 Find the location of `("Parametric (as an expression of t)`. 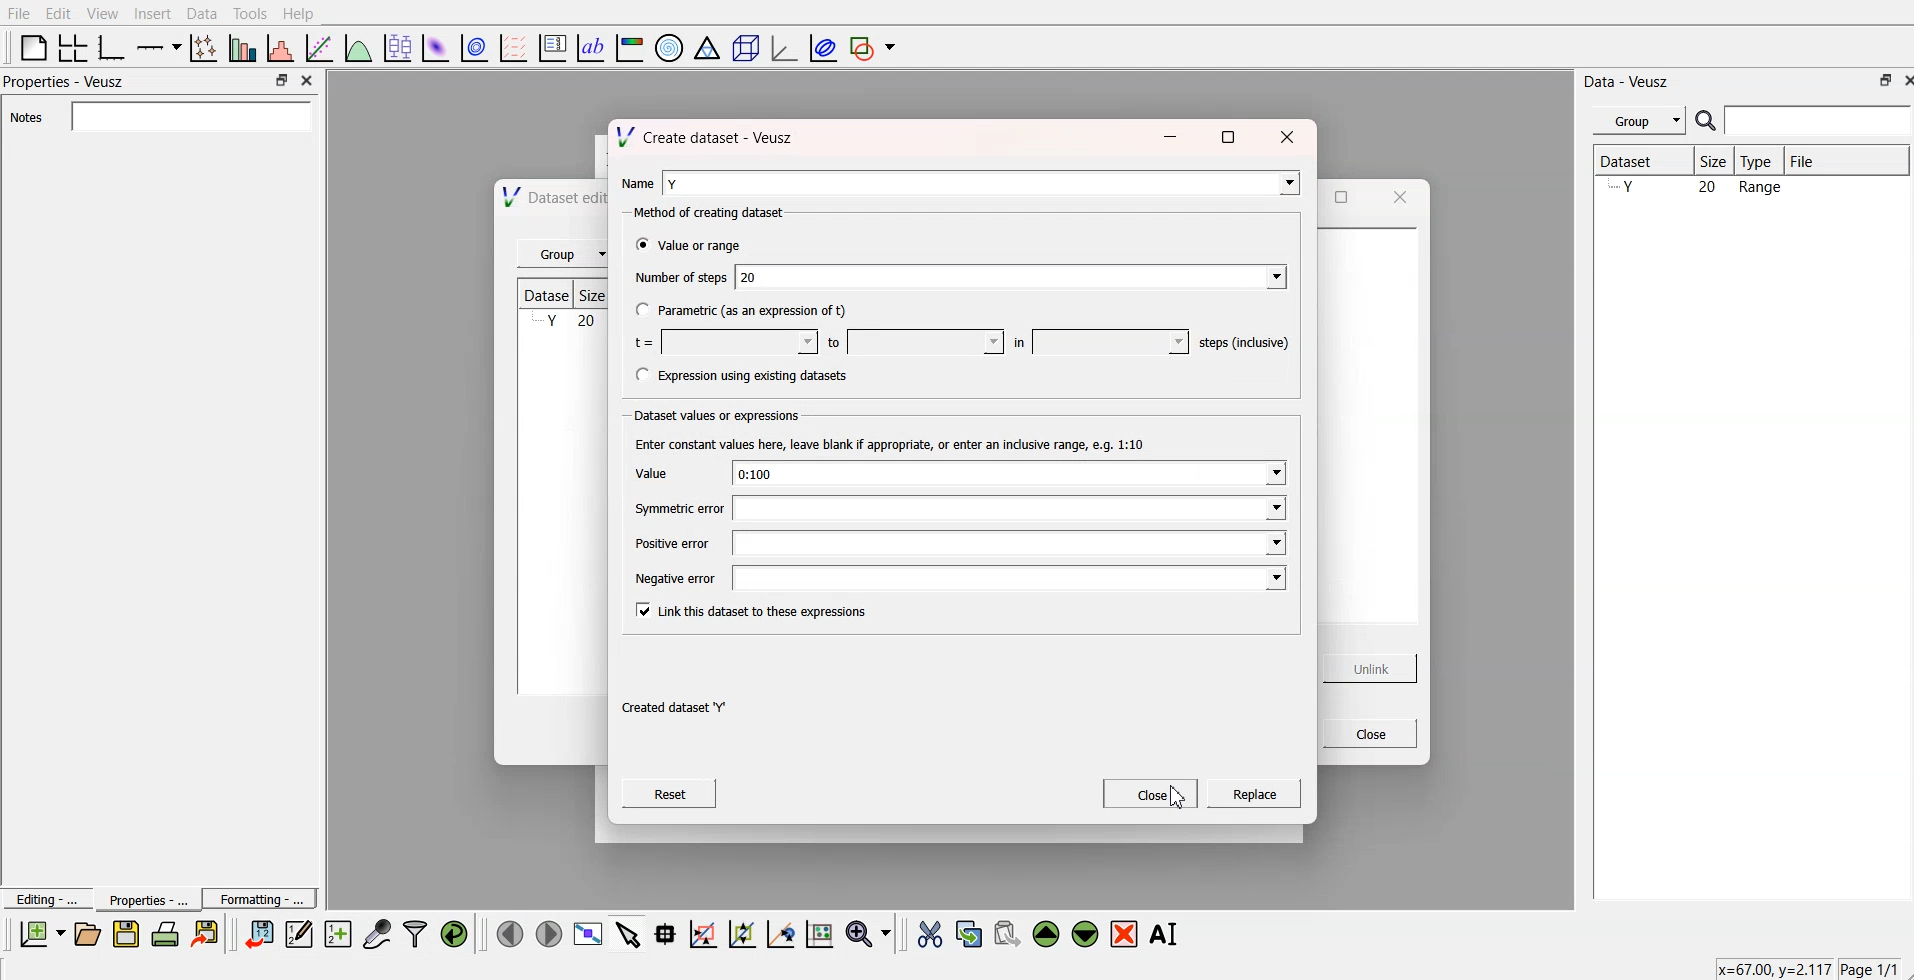

("Parametric (as an expression of t) is located at coordinates (741, 312).